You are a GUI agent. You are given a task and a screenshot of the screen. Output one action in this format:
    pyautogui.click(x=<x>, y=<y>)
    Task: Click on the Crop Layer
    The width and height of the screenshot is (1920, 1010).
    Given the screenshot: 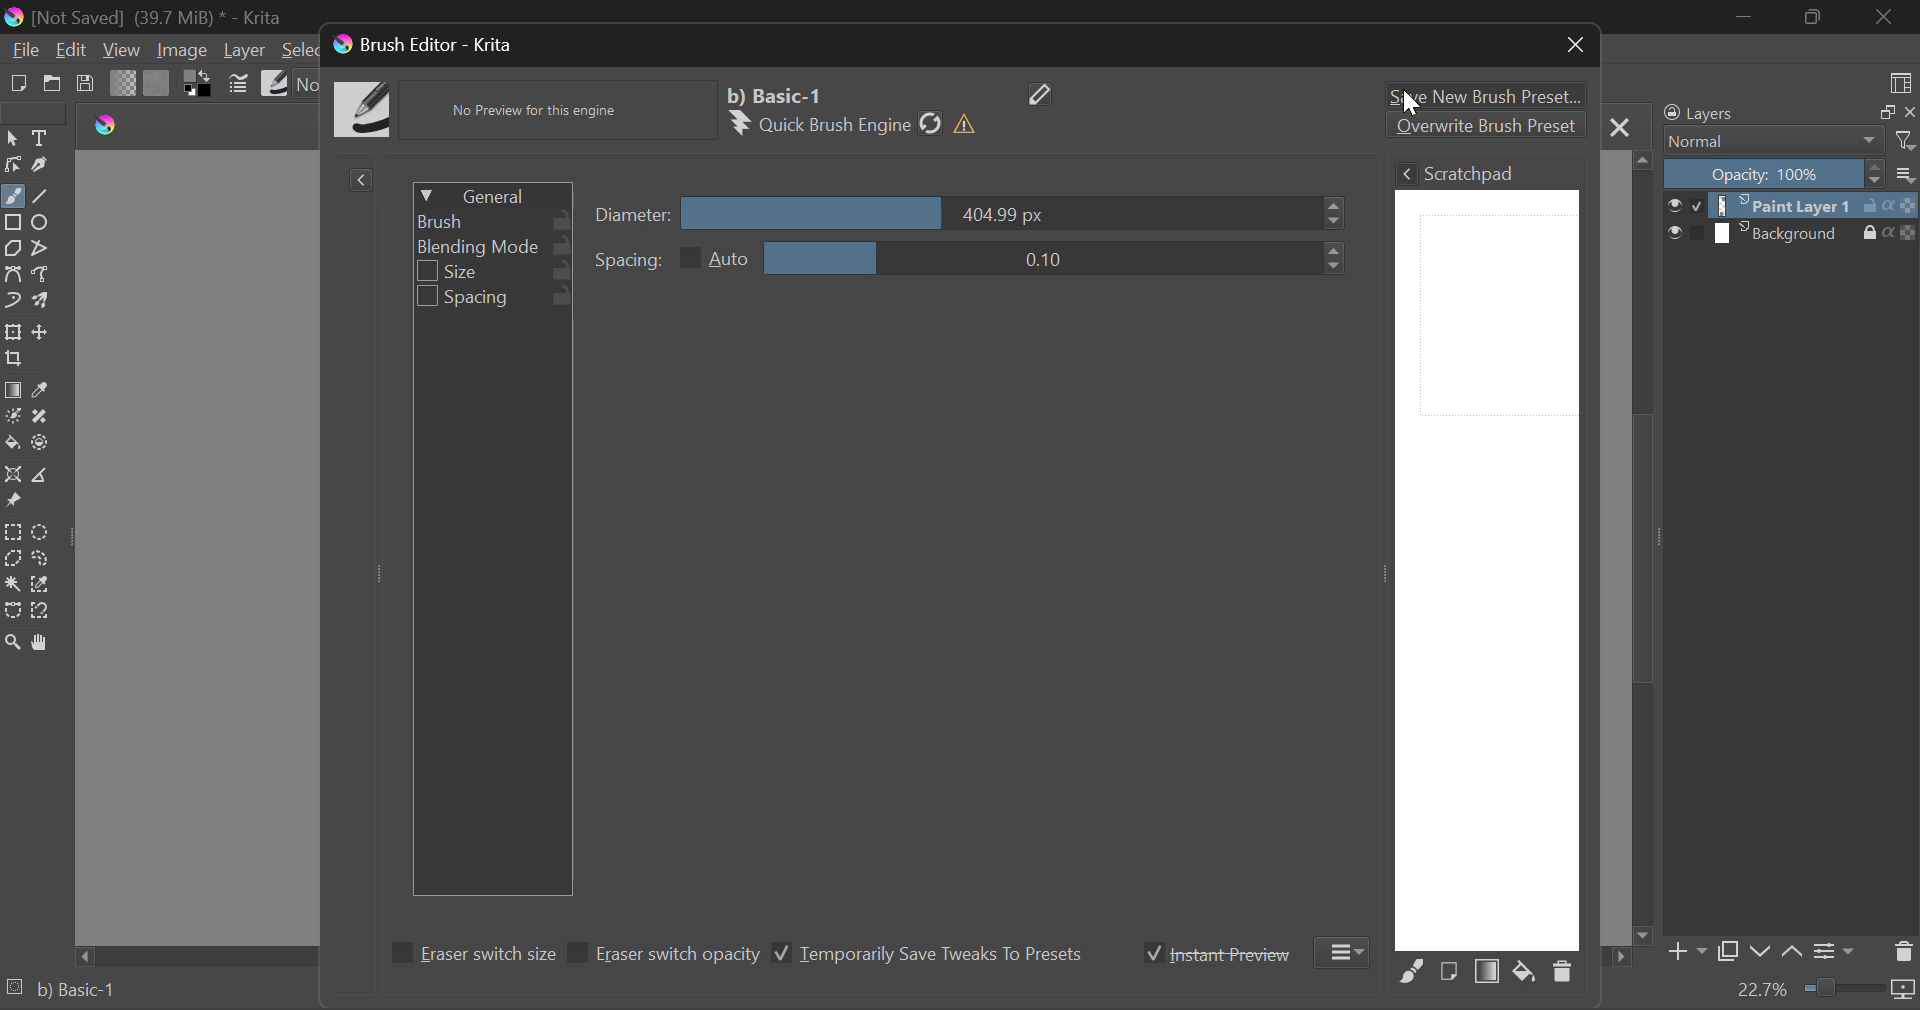 What is the action you would take?
    pyautogui.click(x=18, y=360)
    